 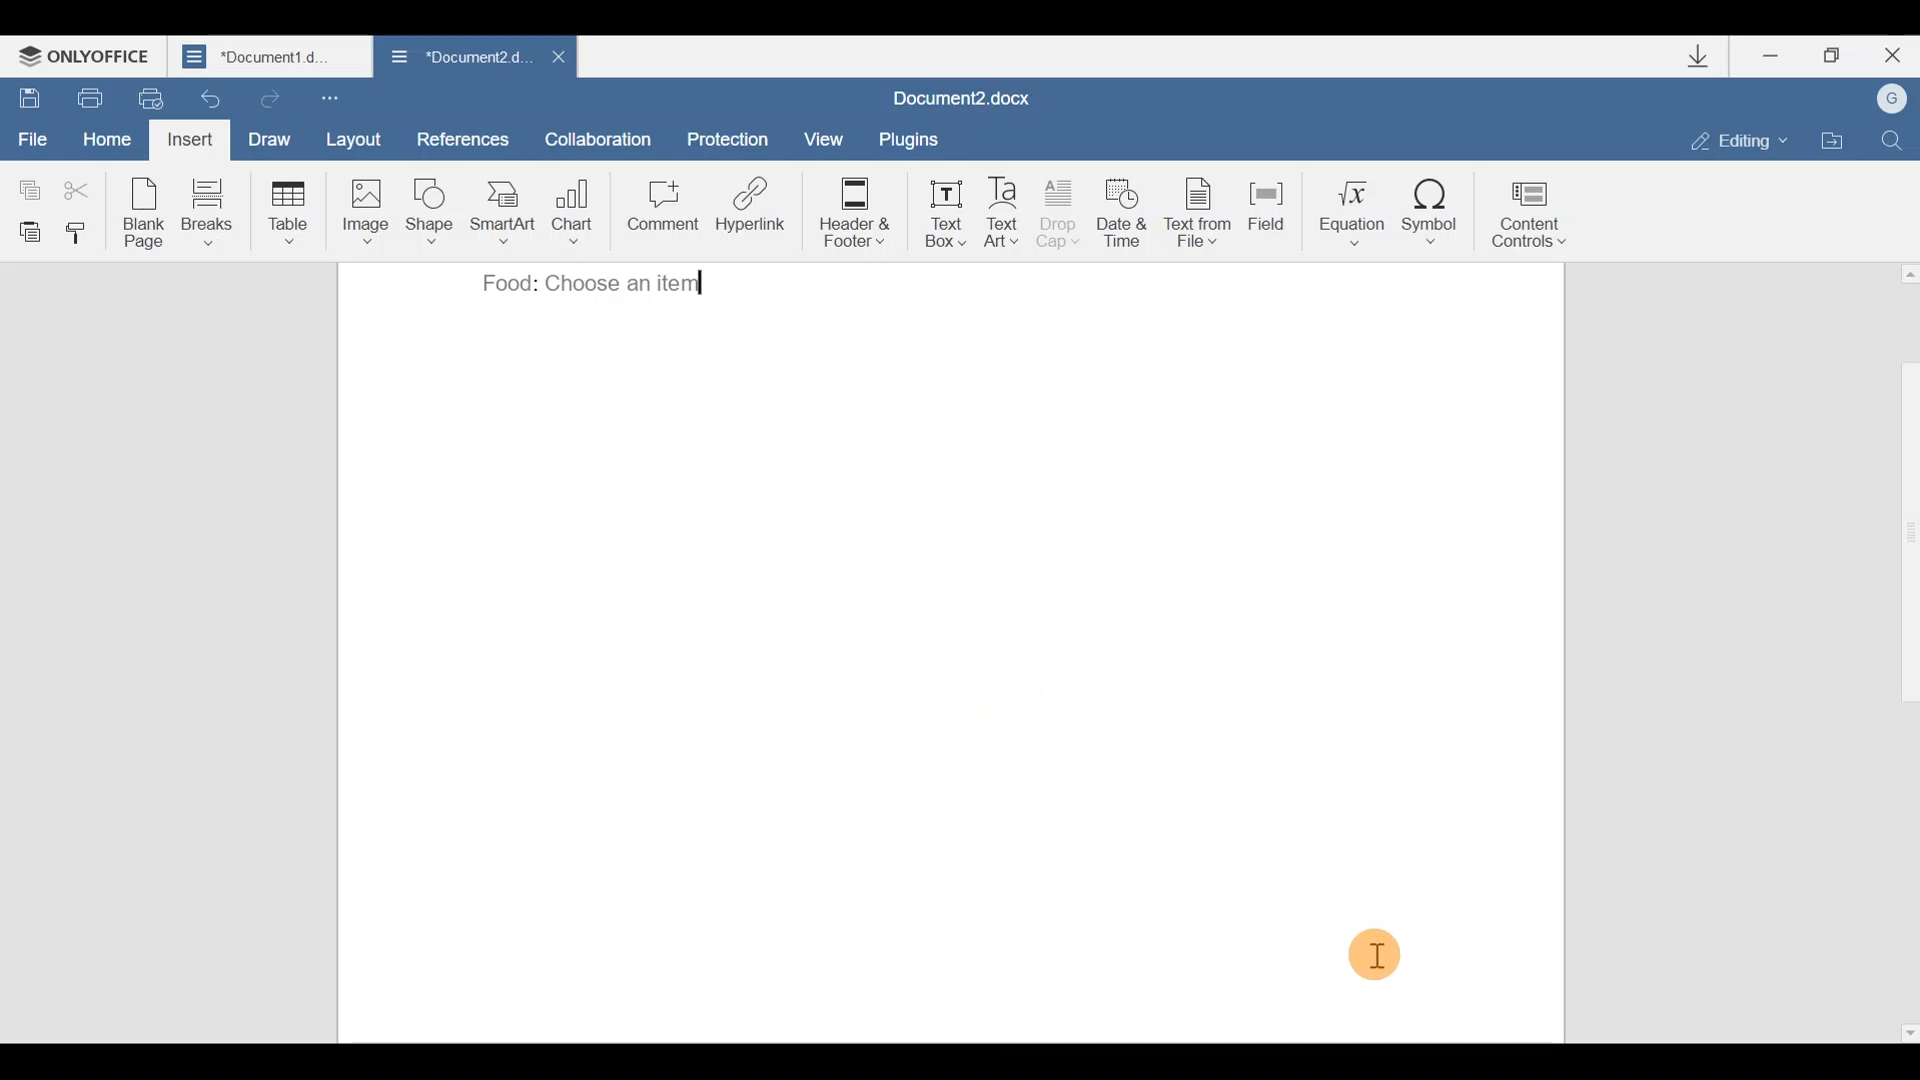 I want to click on Image, so click(x=365, y=211).